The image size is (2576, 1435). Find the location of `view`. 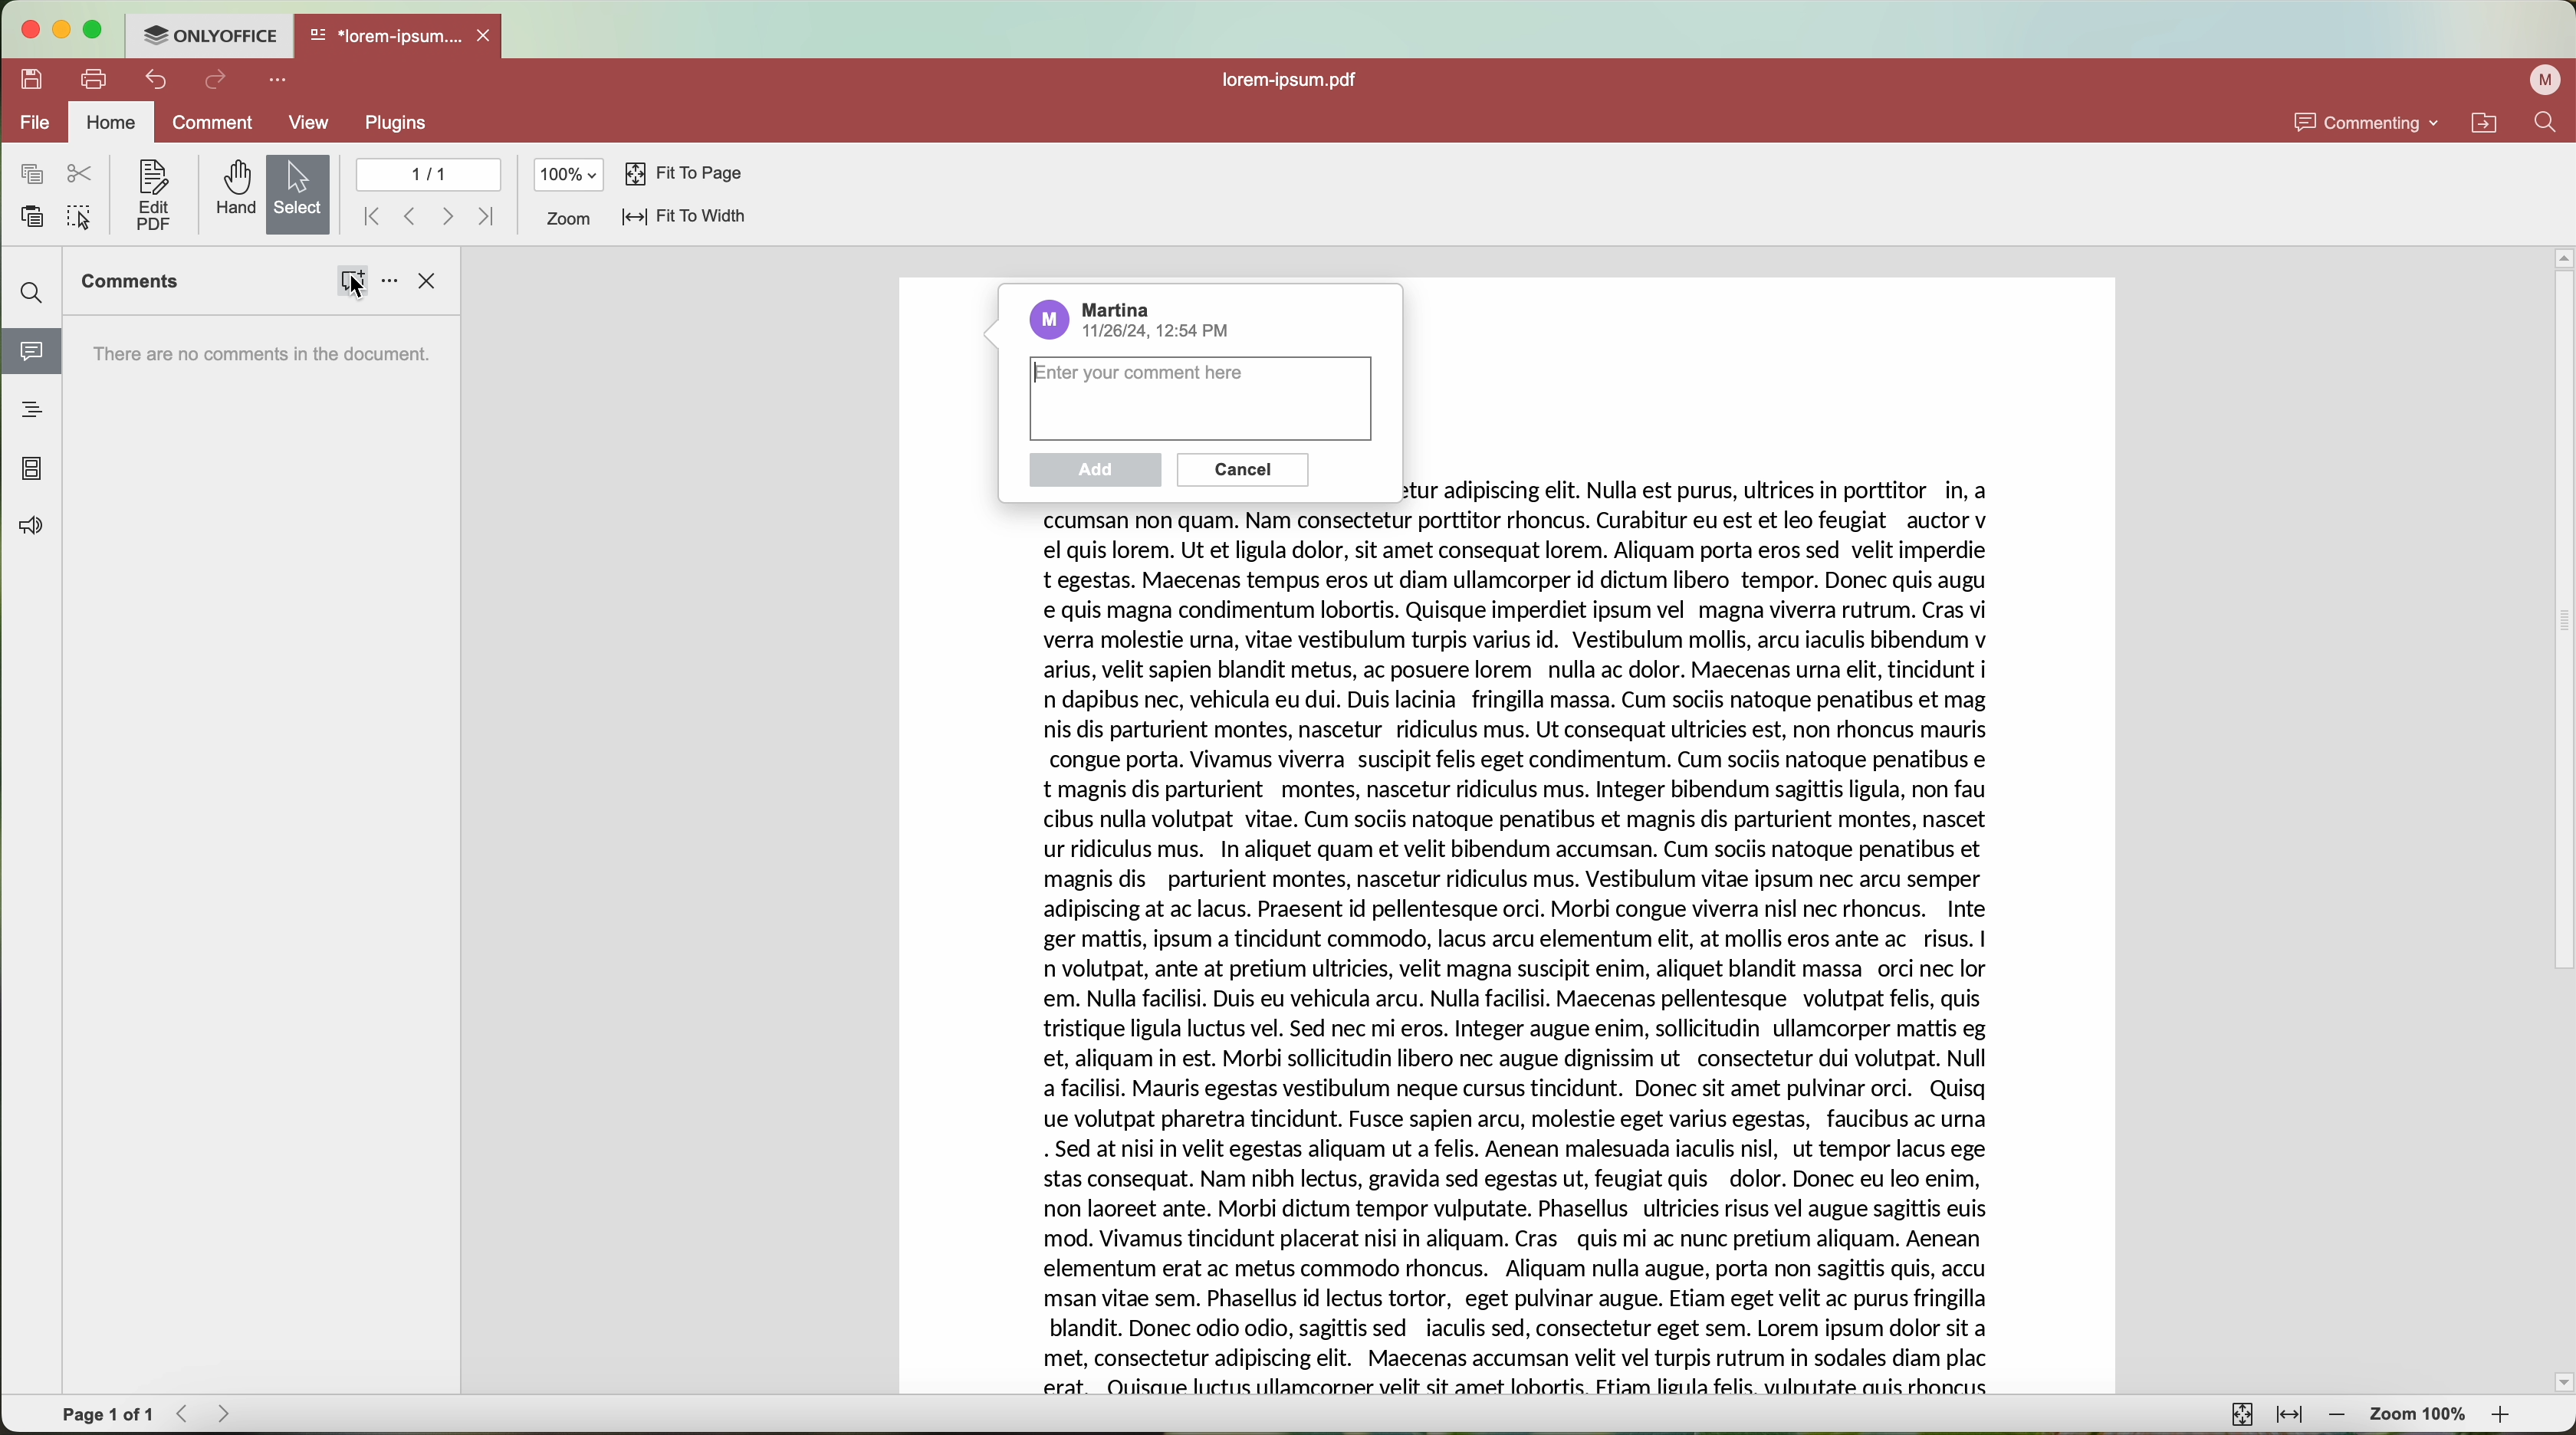

view is located at coordinates (312, 122).